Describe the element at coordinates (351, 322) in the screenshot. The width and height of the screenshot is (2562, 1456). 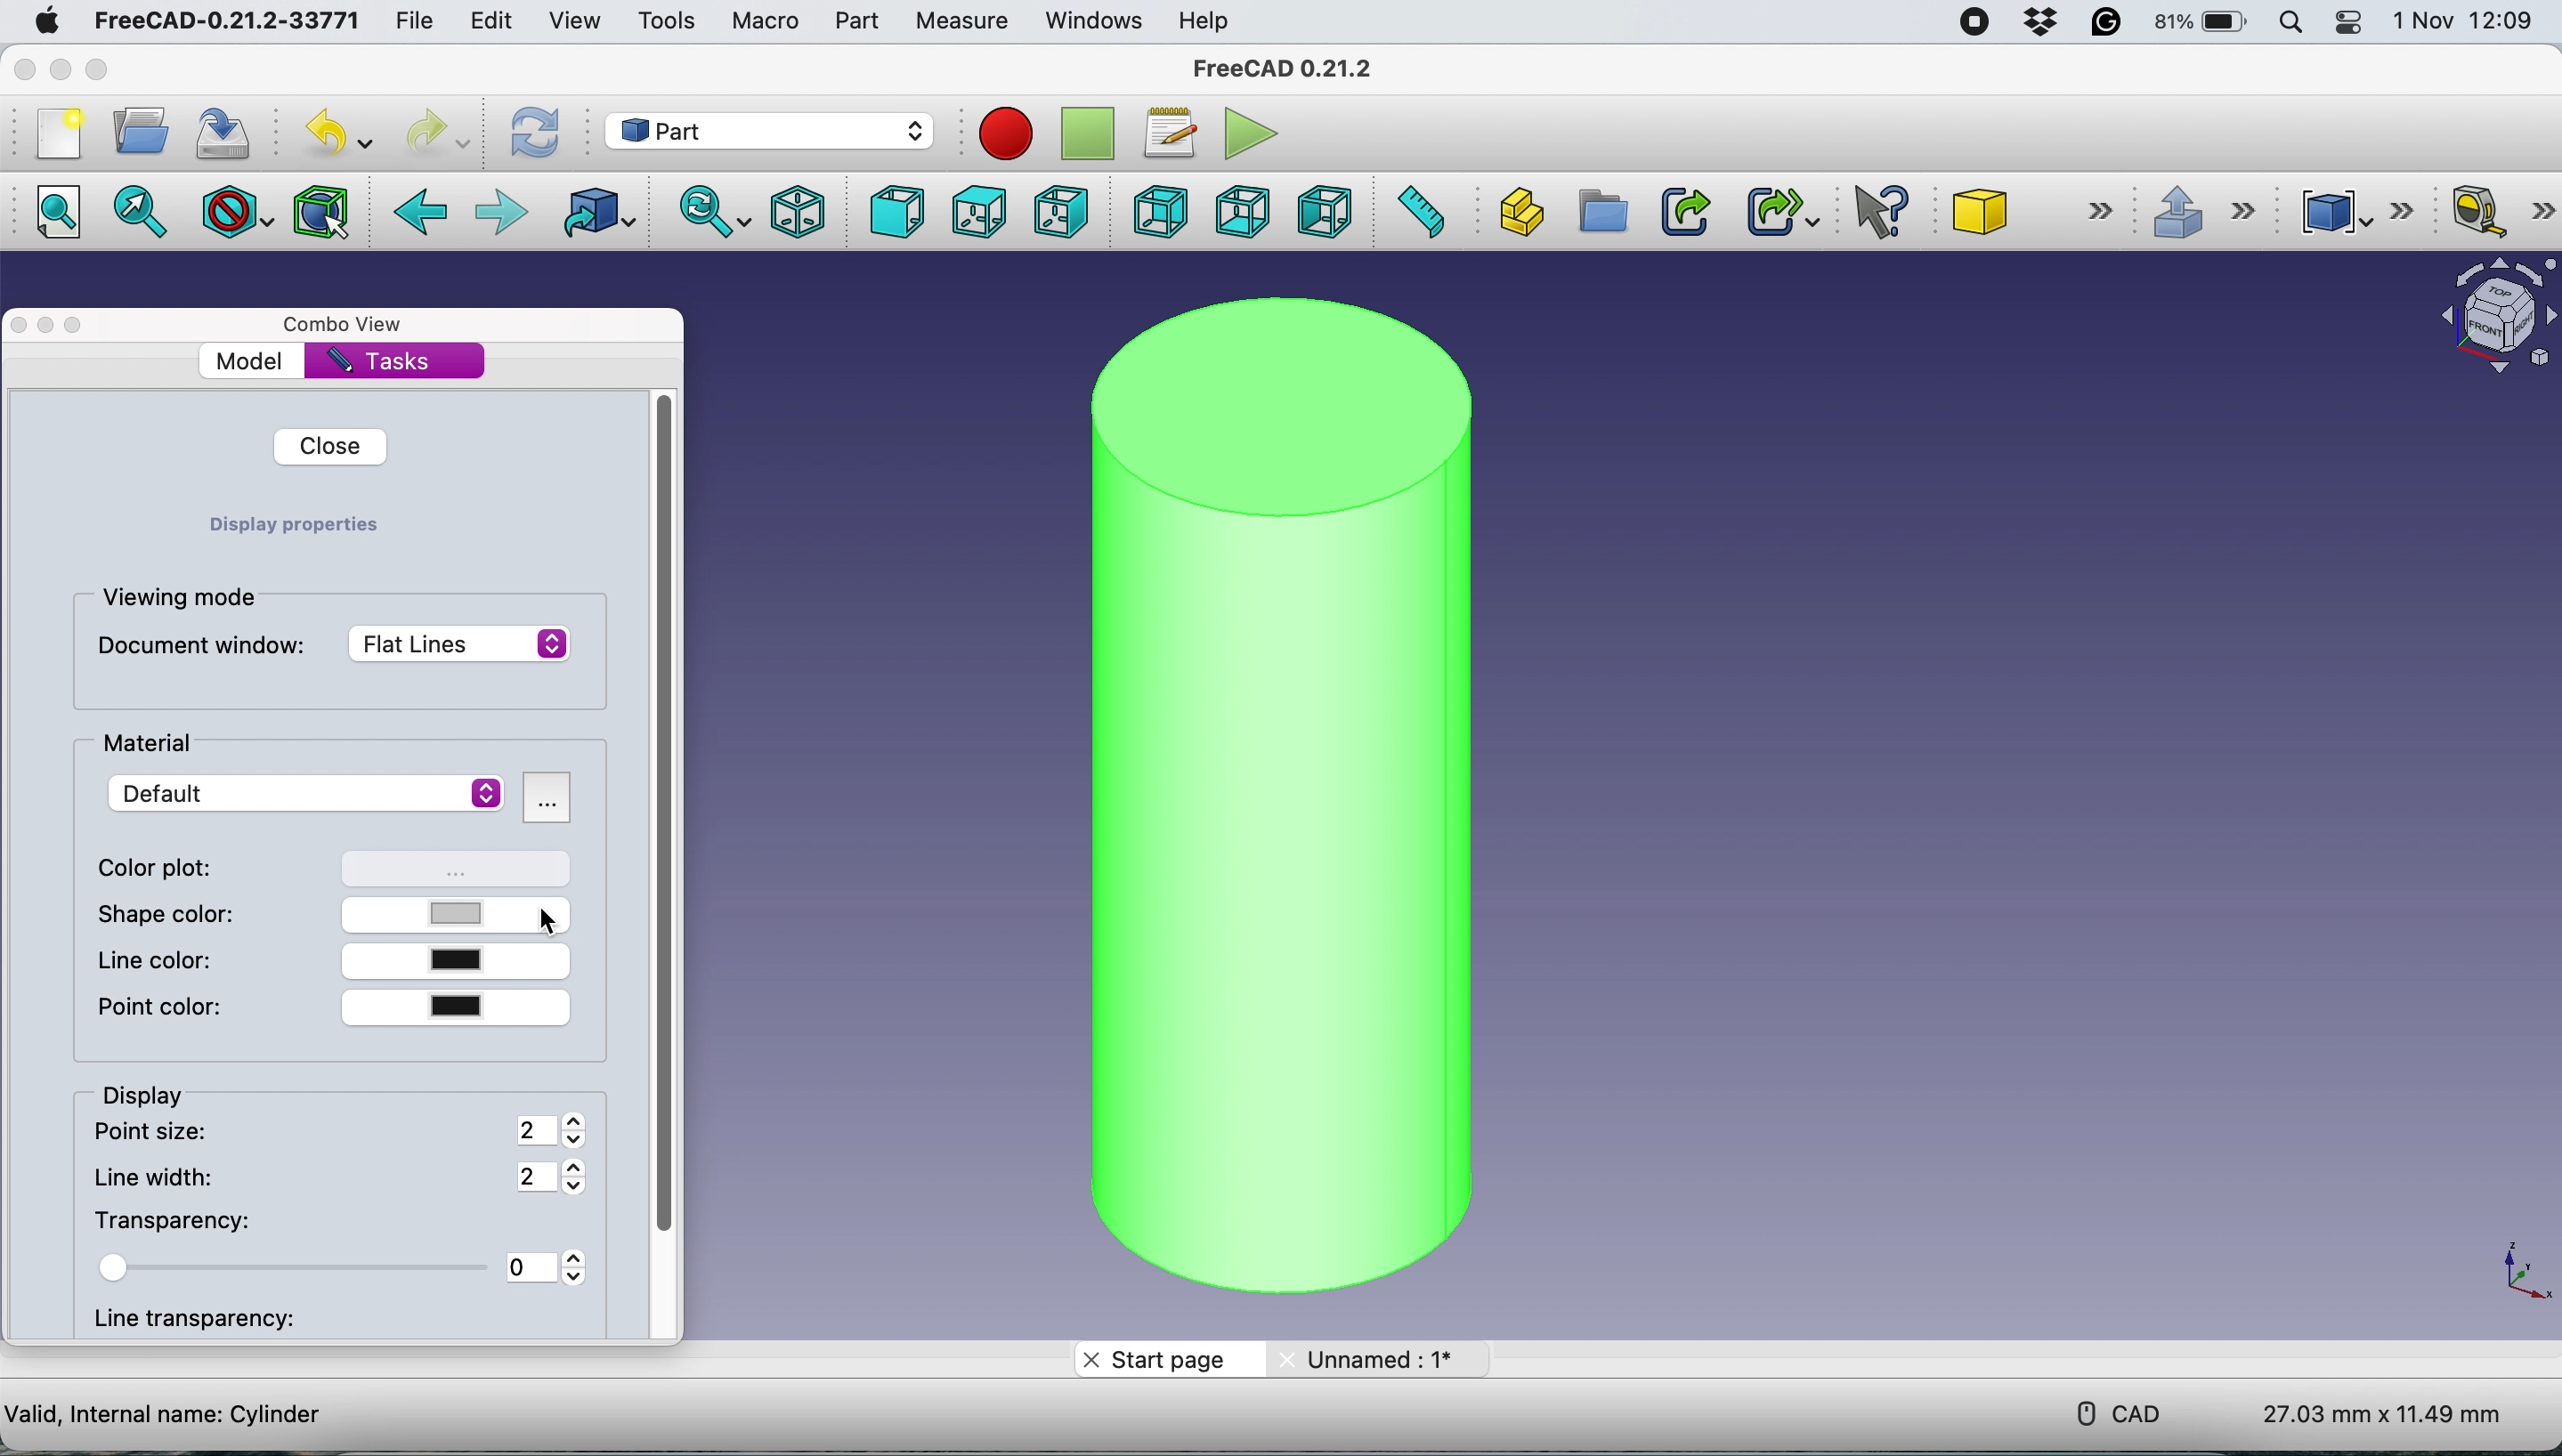
I see `combo view` at that location.